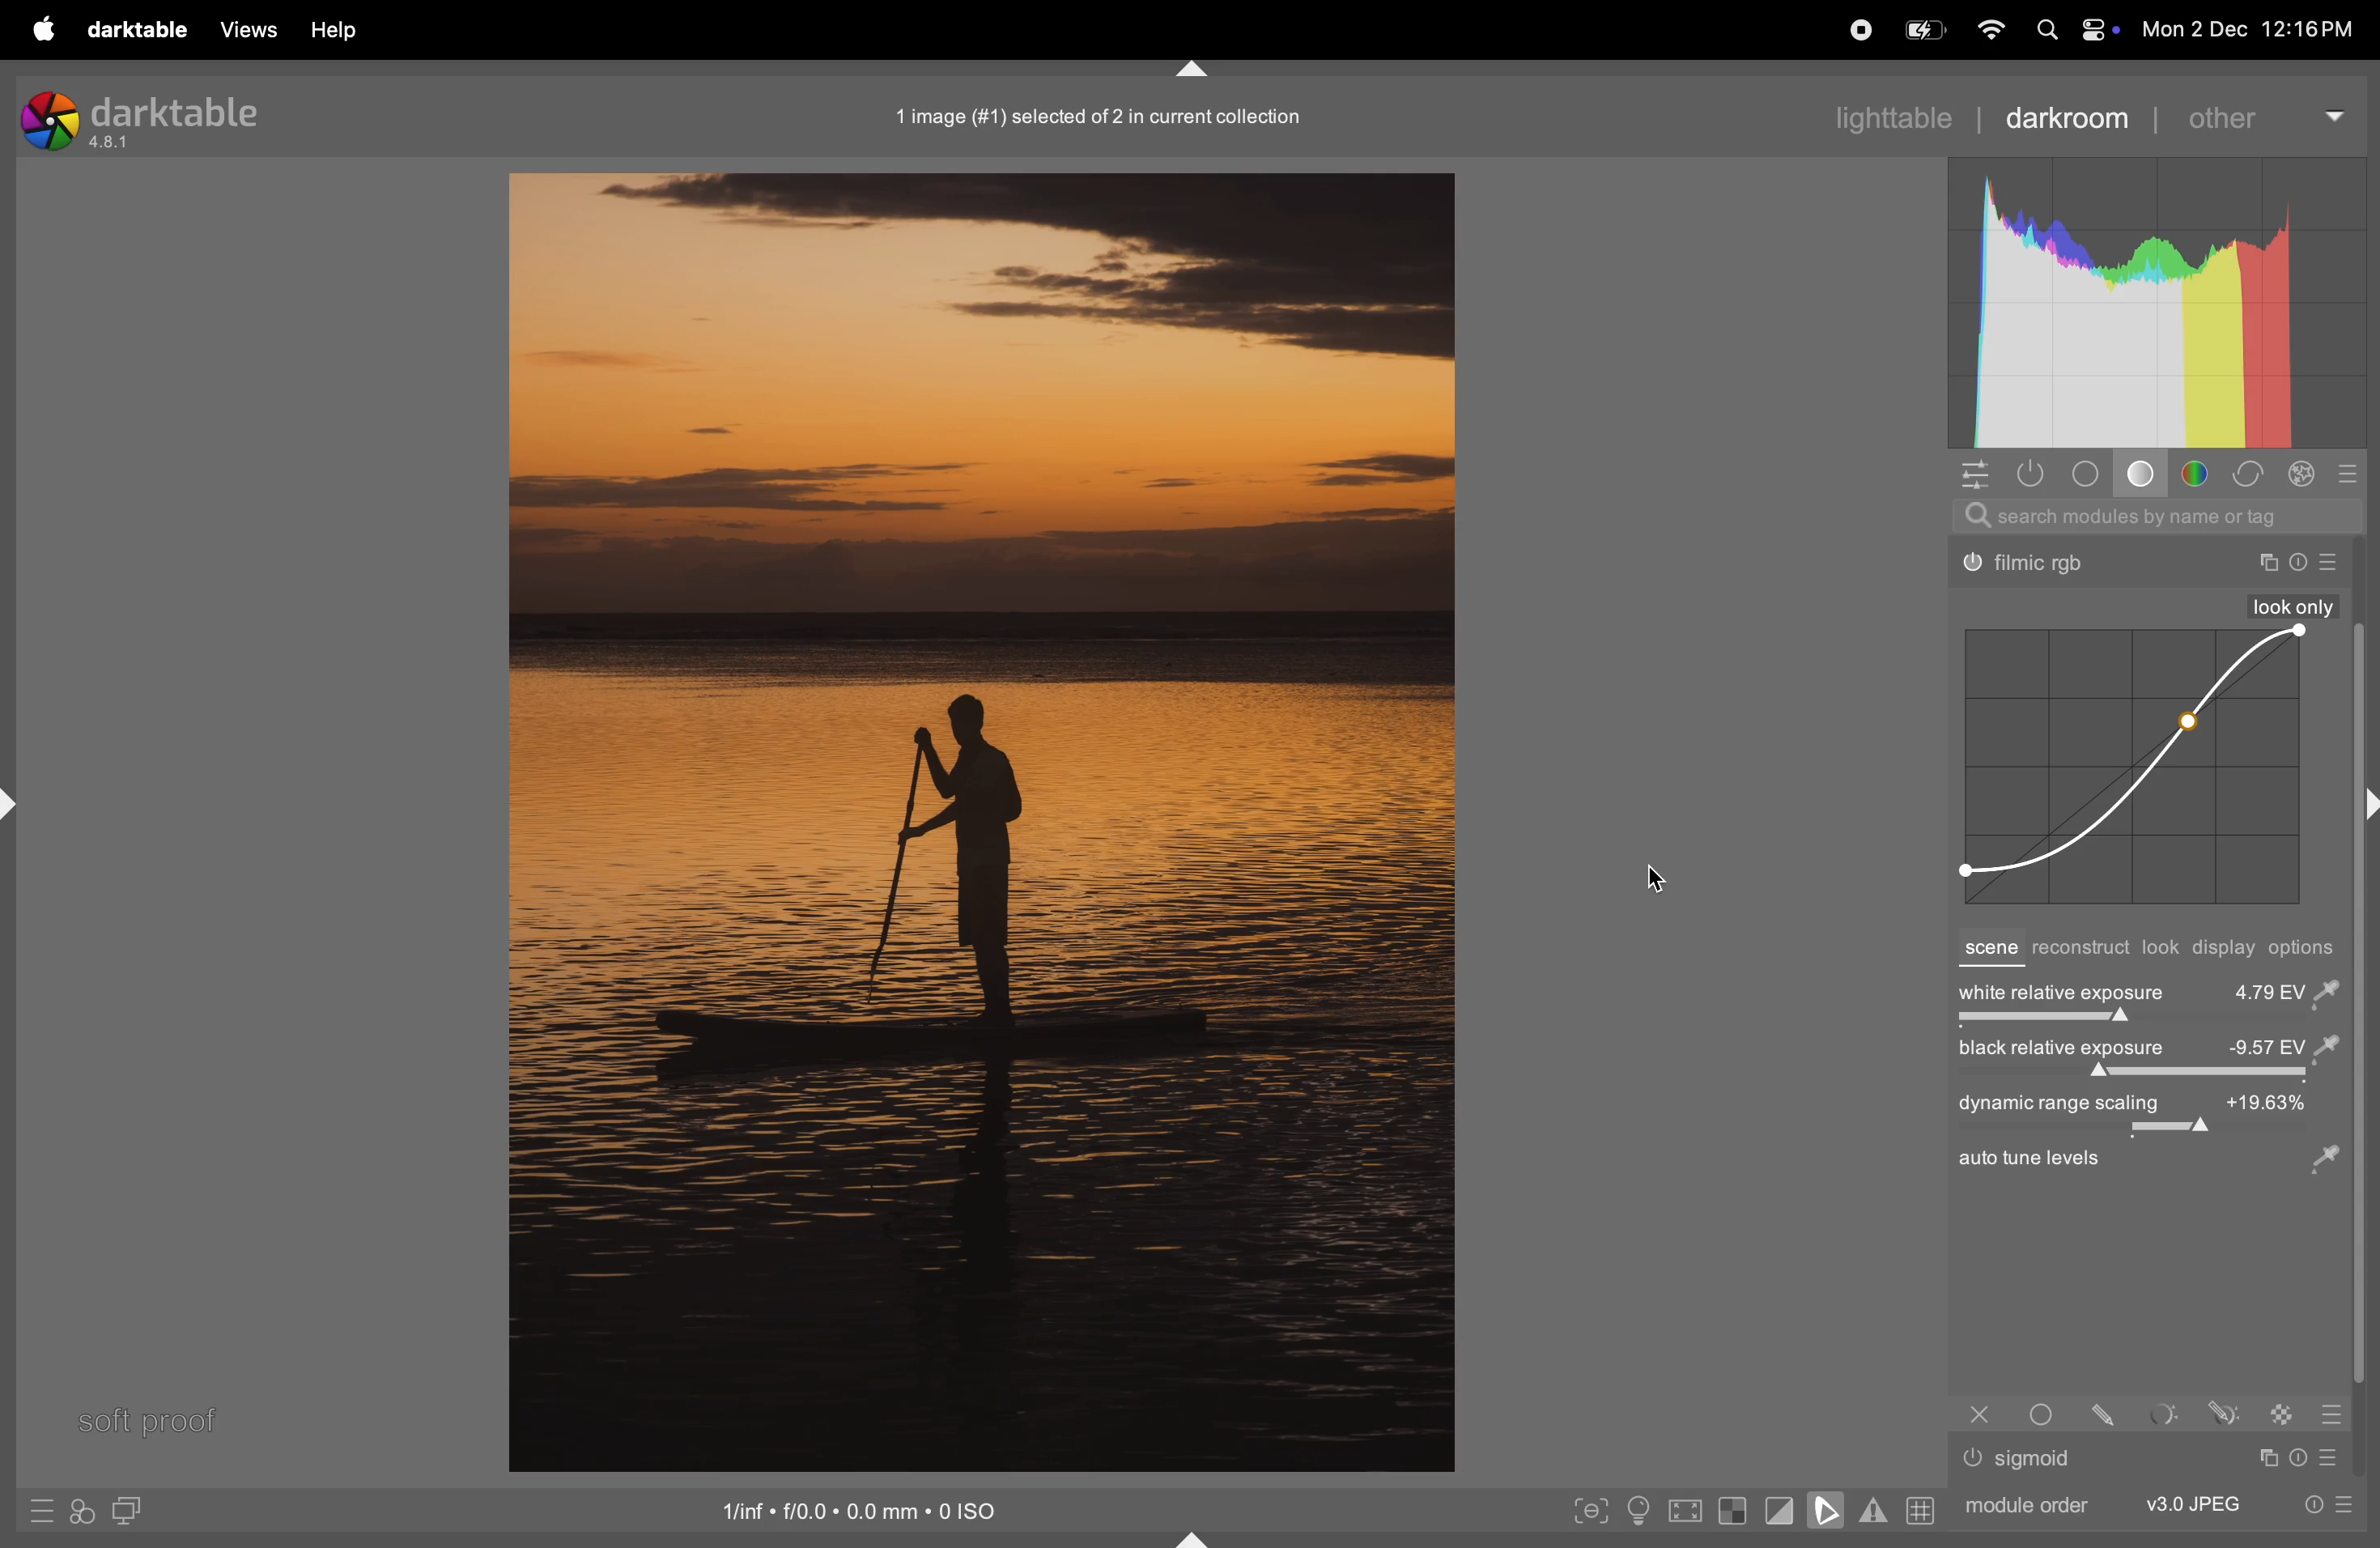 The image size is (2380, 1548). Describe the element at coordinates (865, 1508) in the screenshot. I see `iso` at that location.